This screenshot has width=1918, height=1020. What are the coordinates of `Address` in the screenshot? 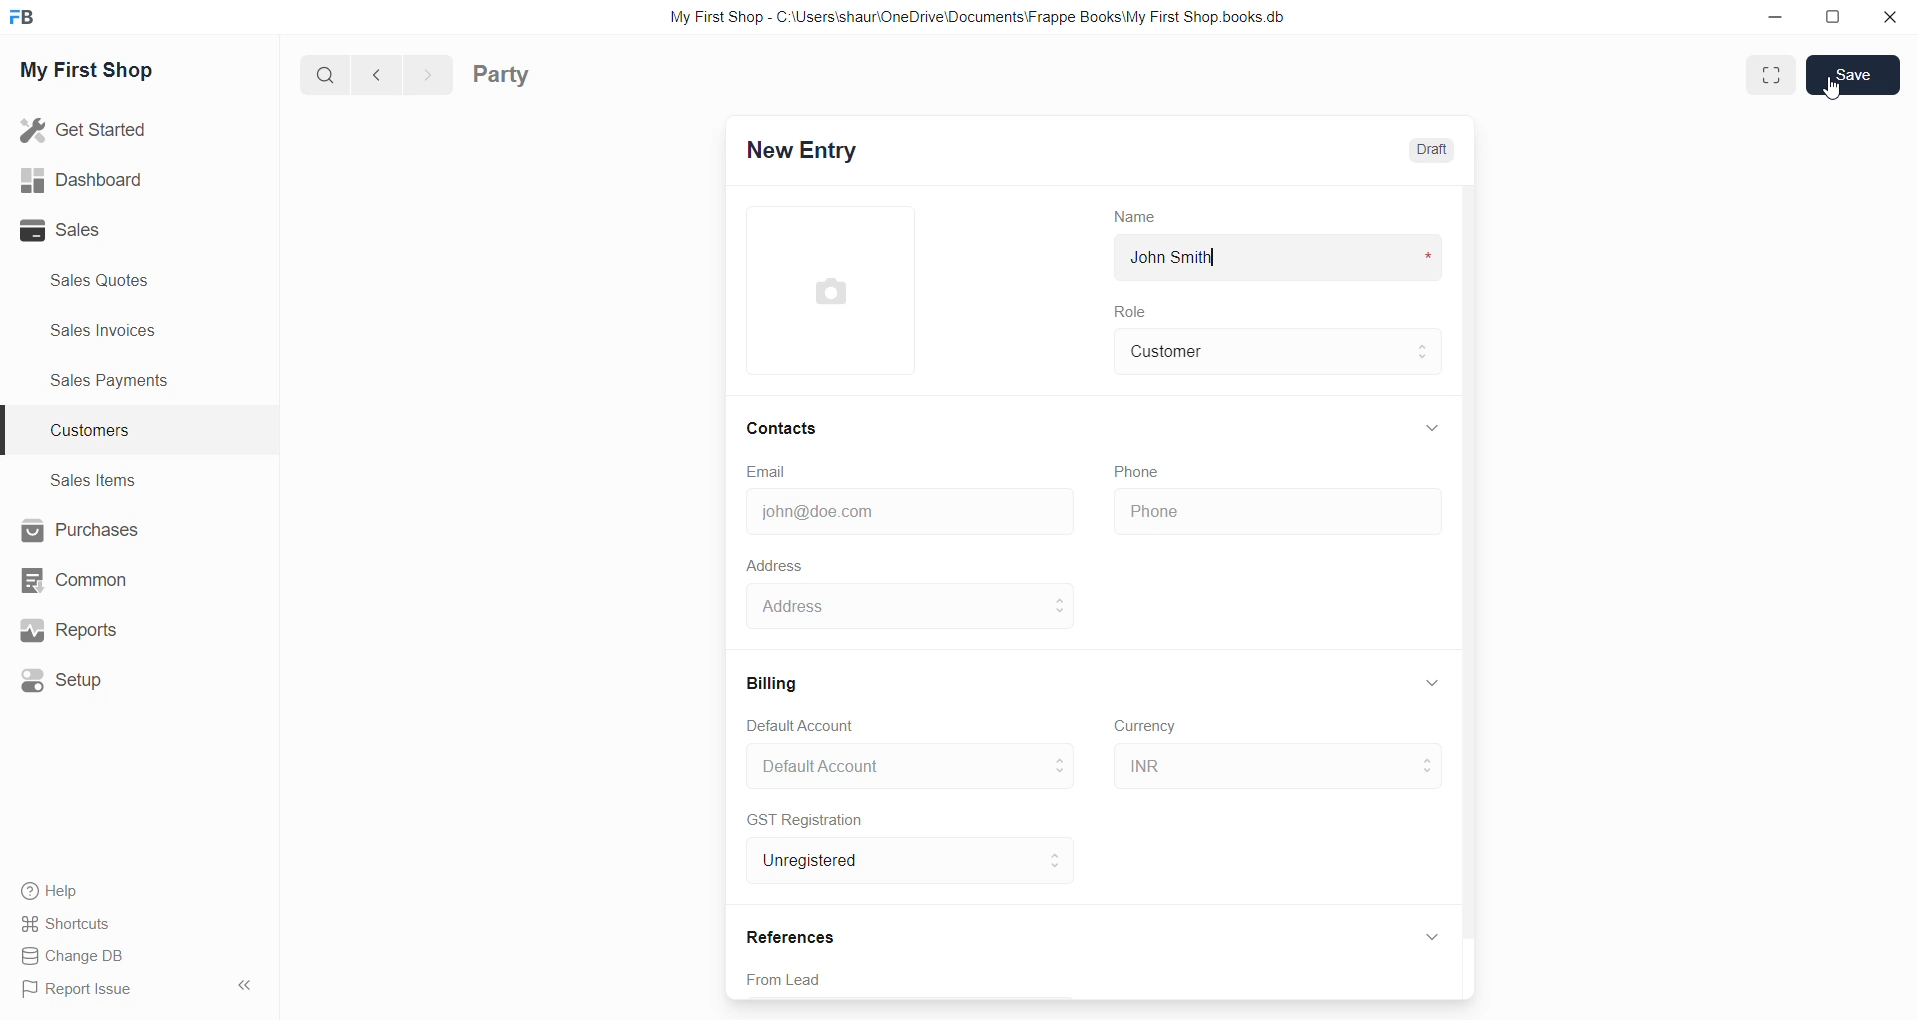 It's located at (891, 608).